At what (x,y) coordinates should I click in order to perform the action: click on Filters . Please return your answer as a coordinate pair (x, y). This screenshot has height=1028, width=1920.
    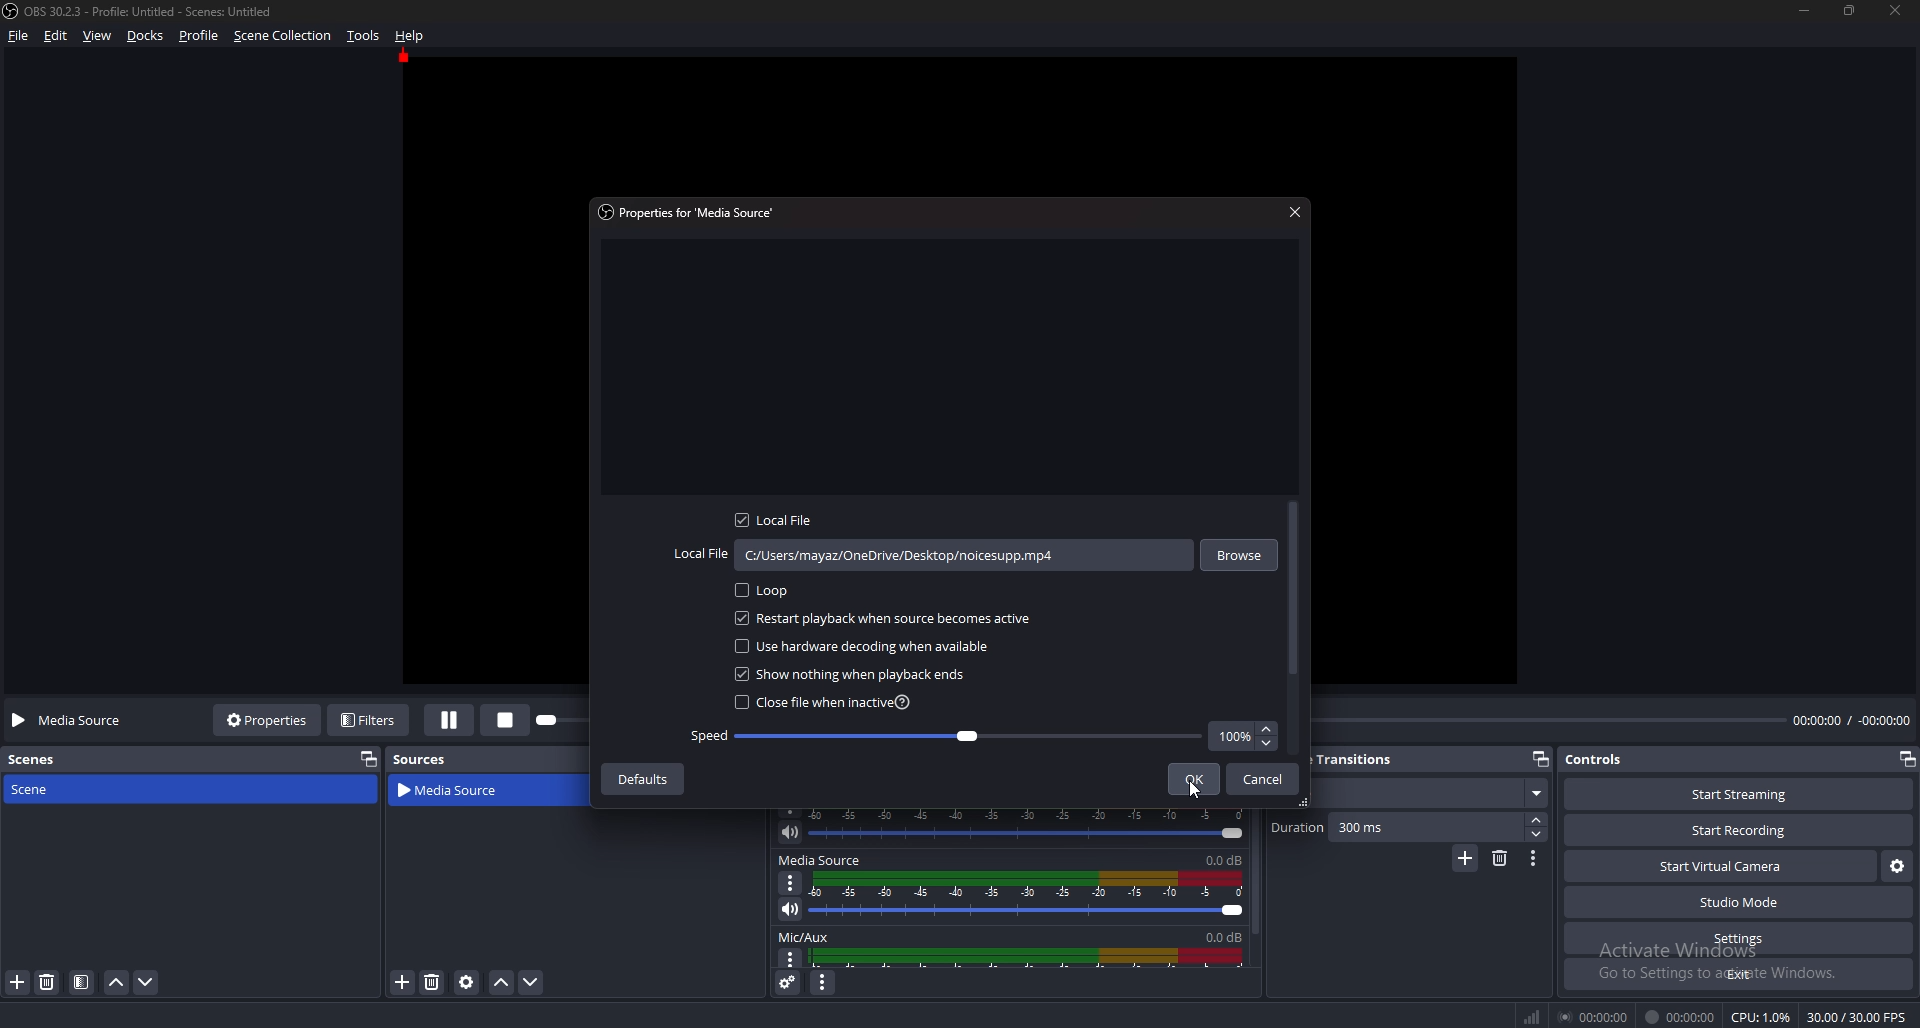
    Looking at the image, I should click on (371, 719).